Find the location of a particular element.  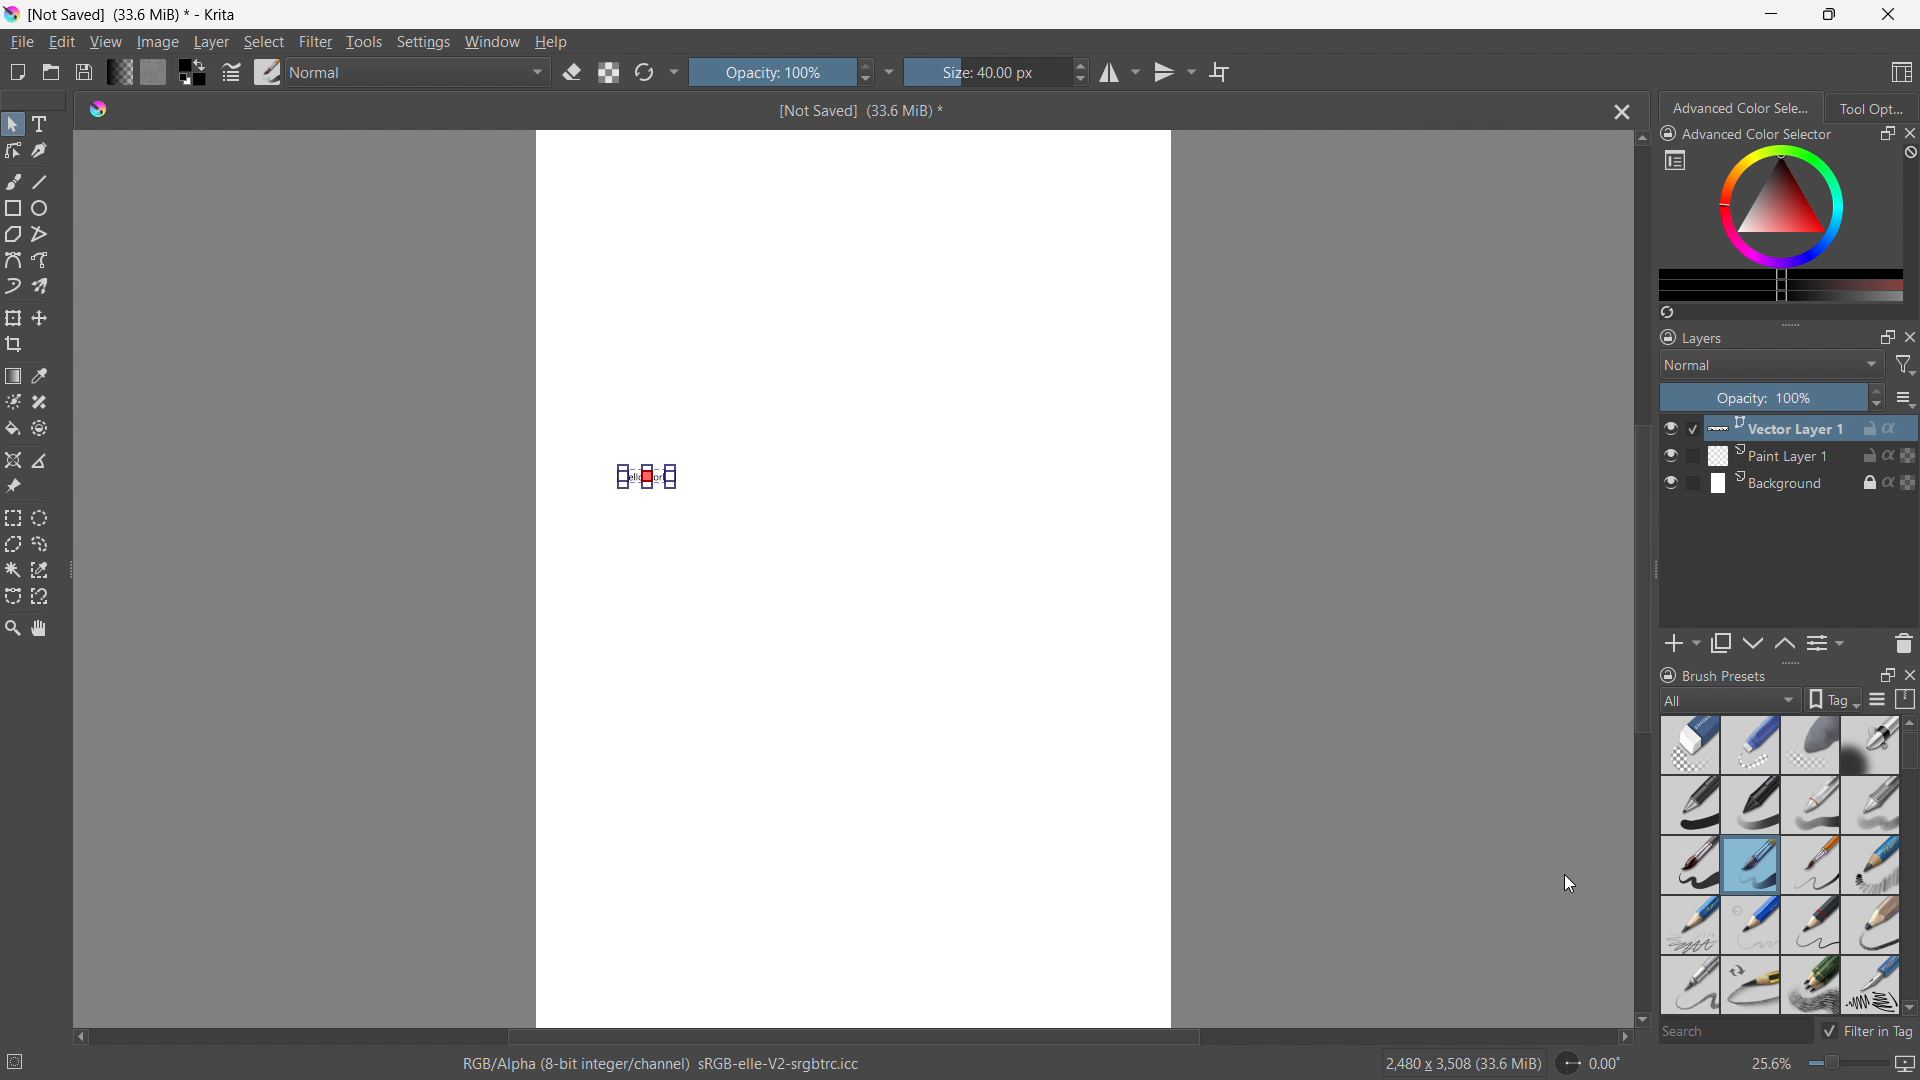

fill pattern is located at coordinates (154, 71).